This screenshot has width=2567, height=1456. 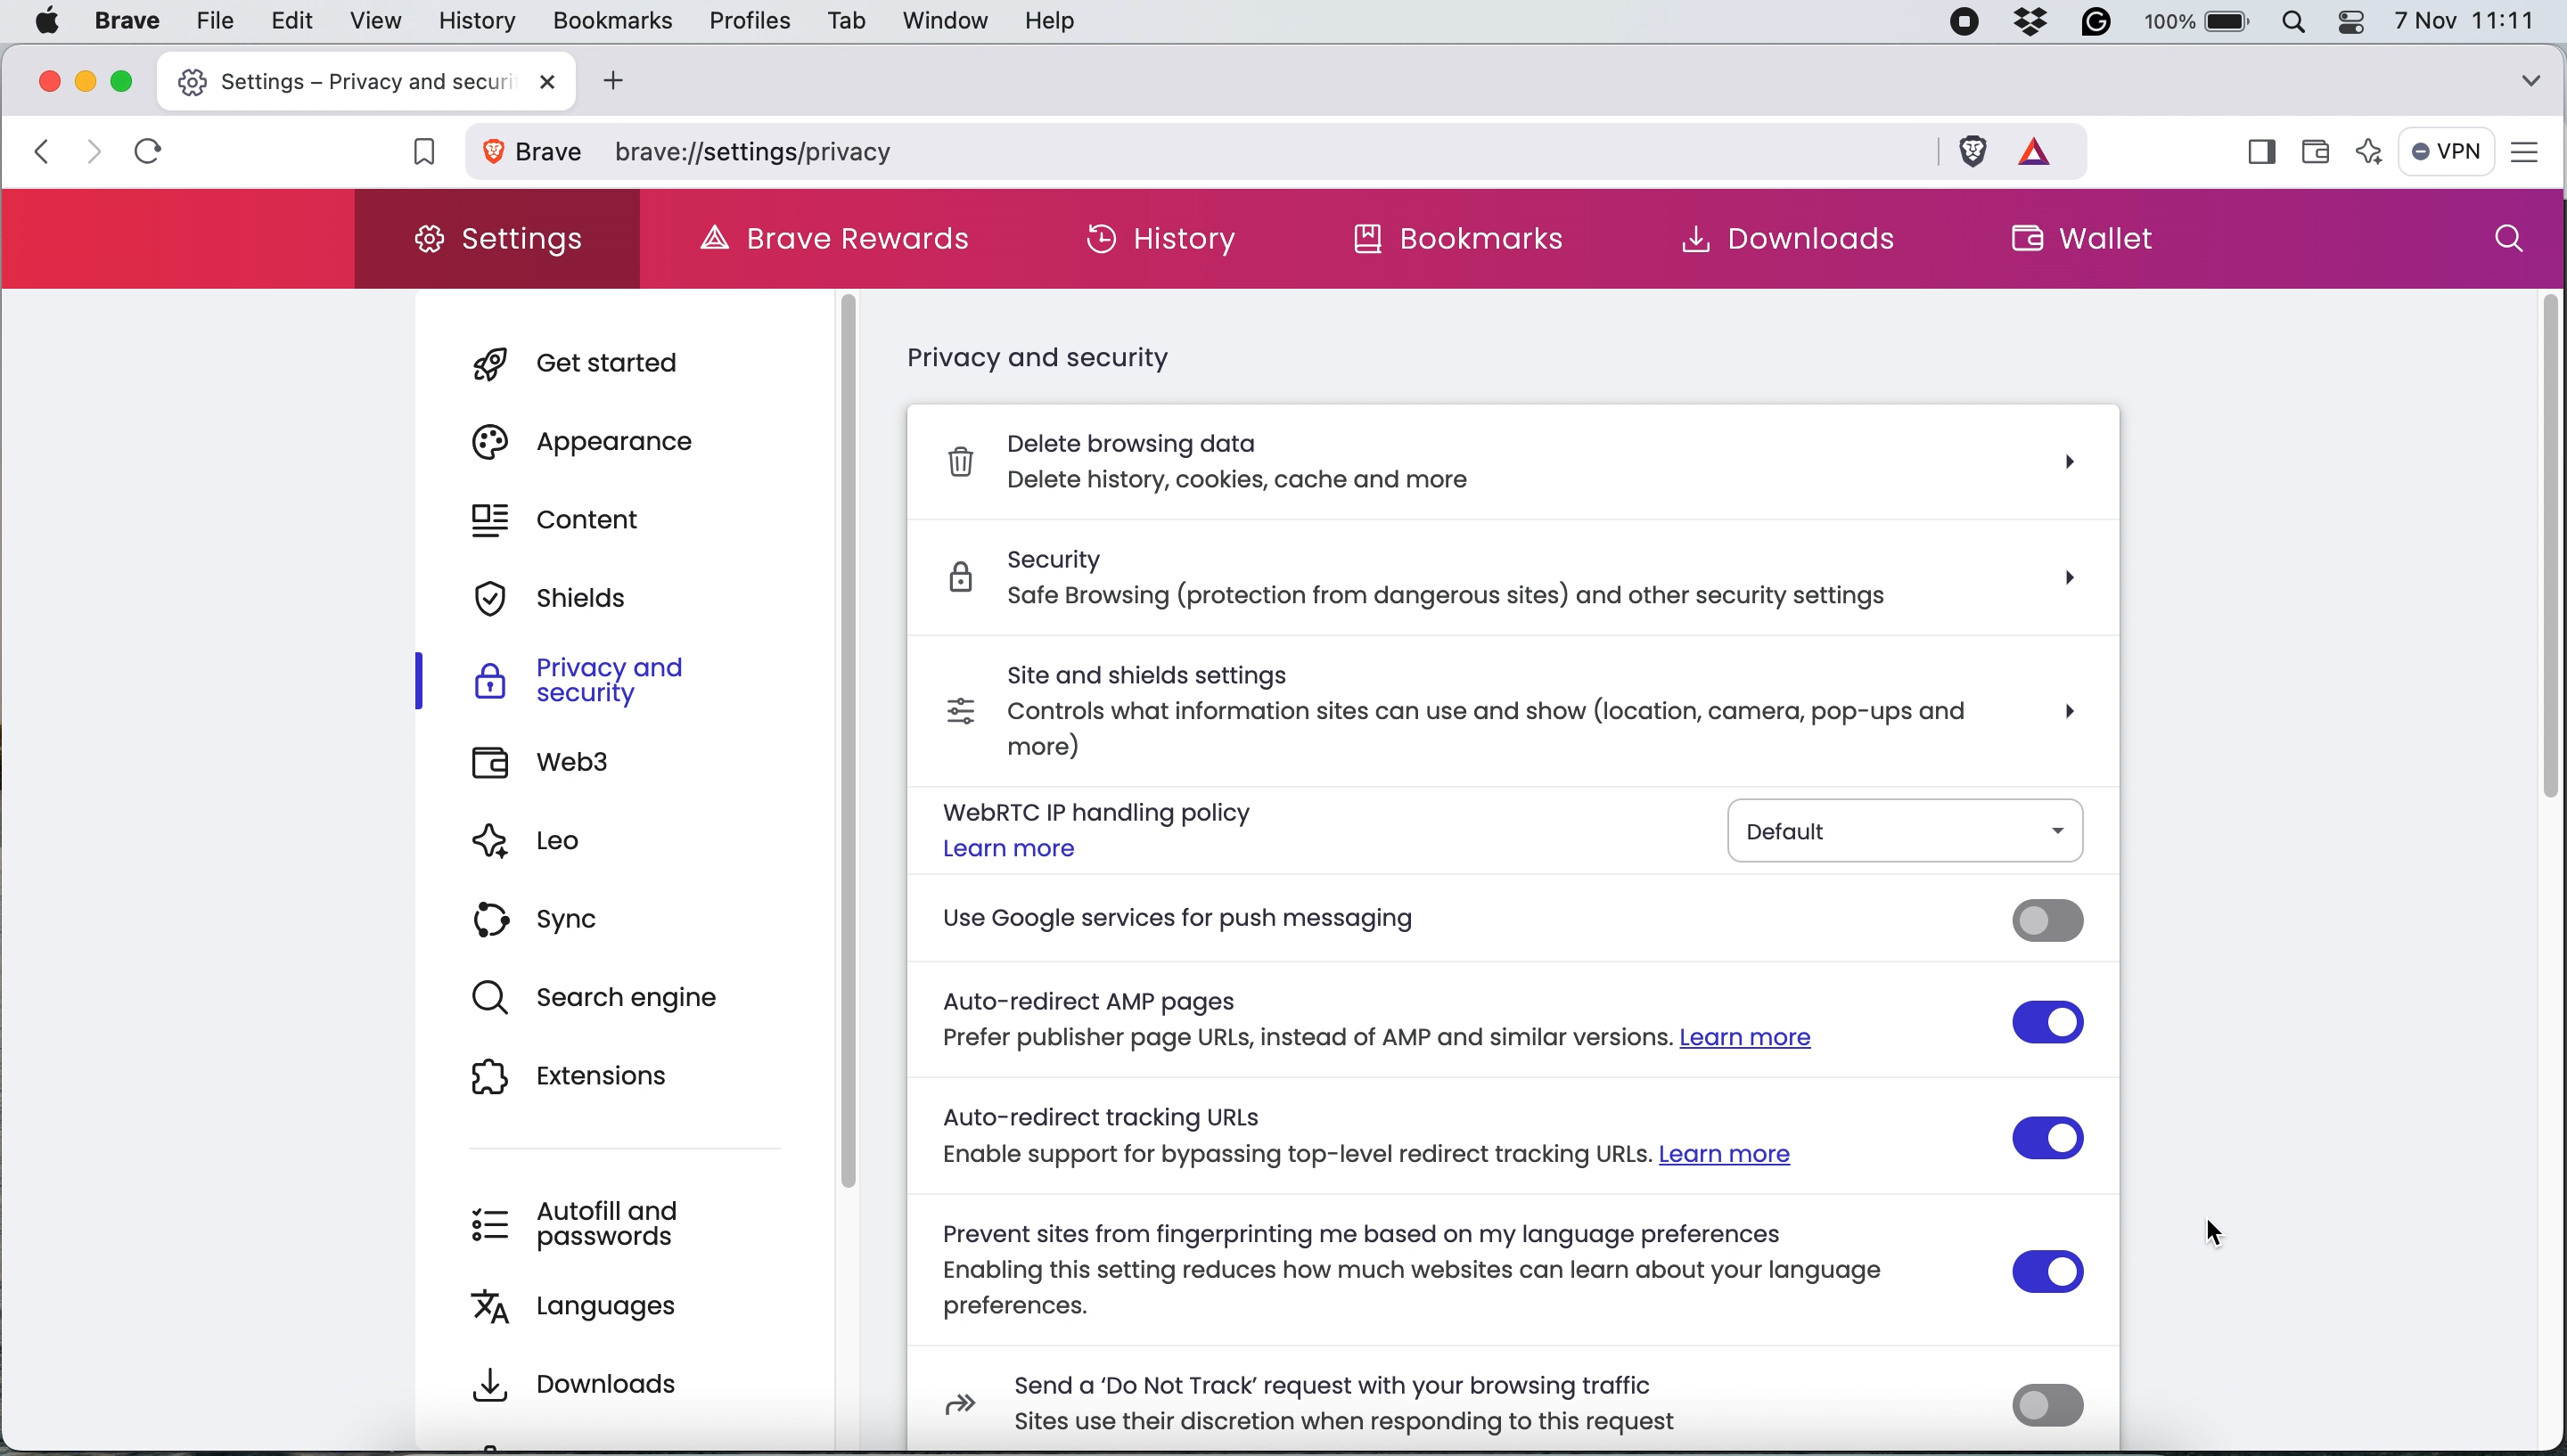 What do you see at coordinates (128, 22) in the screenshot?
I see `brave` at bounding box center [128, 22].